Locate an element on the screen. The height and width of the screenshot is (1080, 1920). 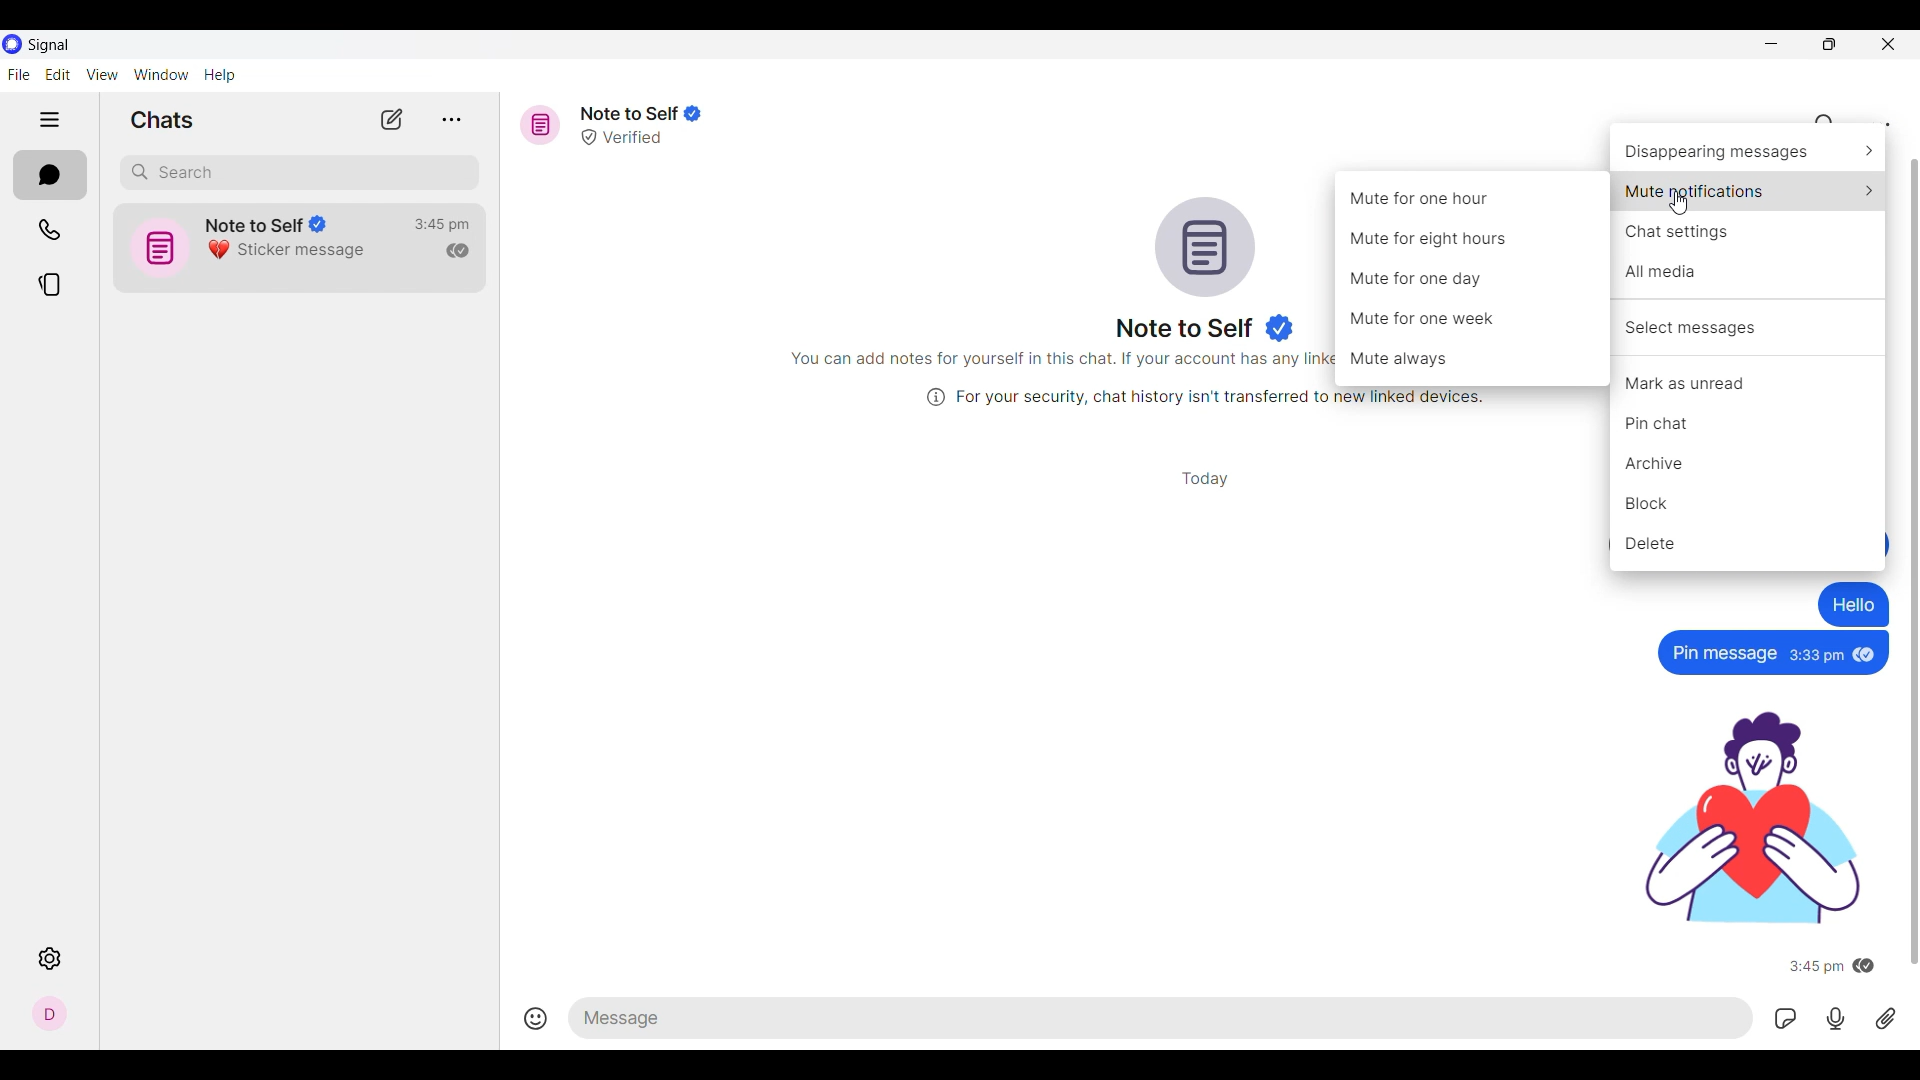
Mute notification options, highlighted by cursor is located at coordinates (1749, 191).